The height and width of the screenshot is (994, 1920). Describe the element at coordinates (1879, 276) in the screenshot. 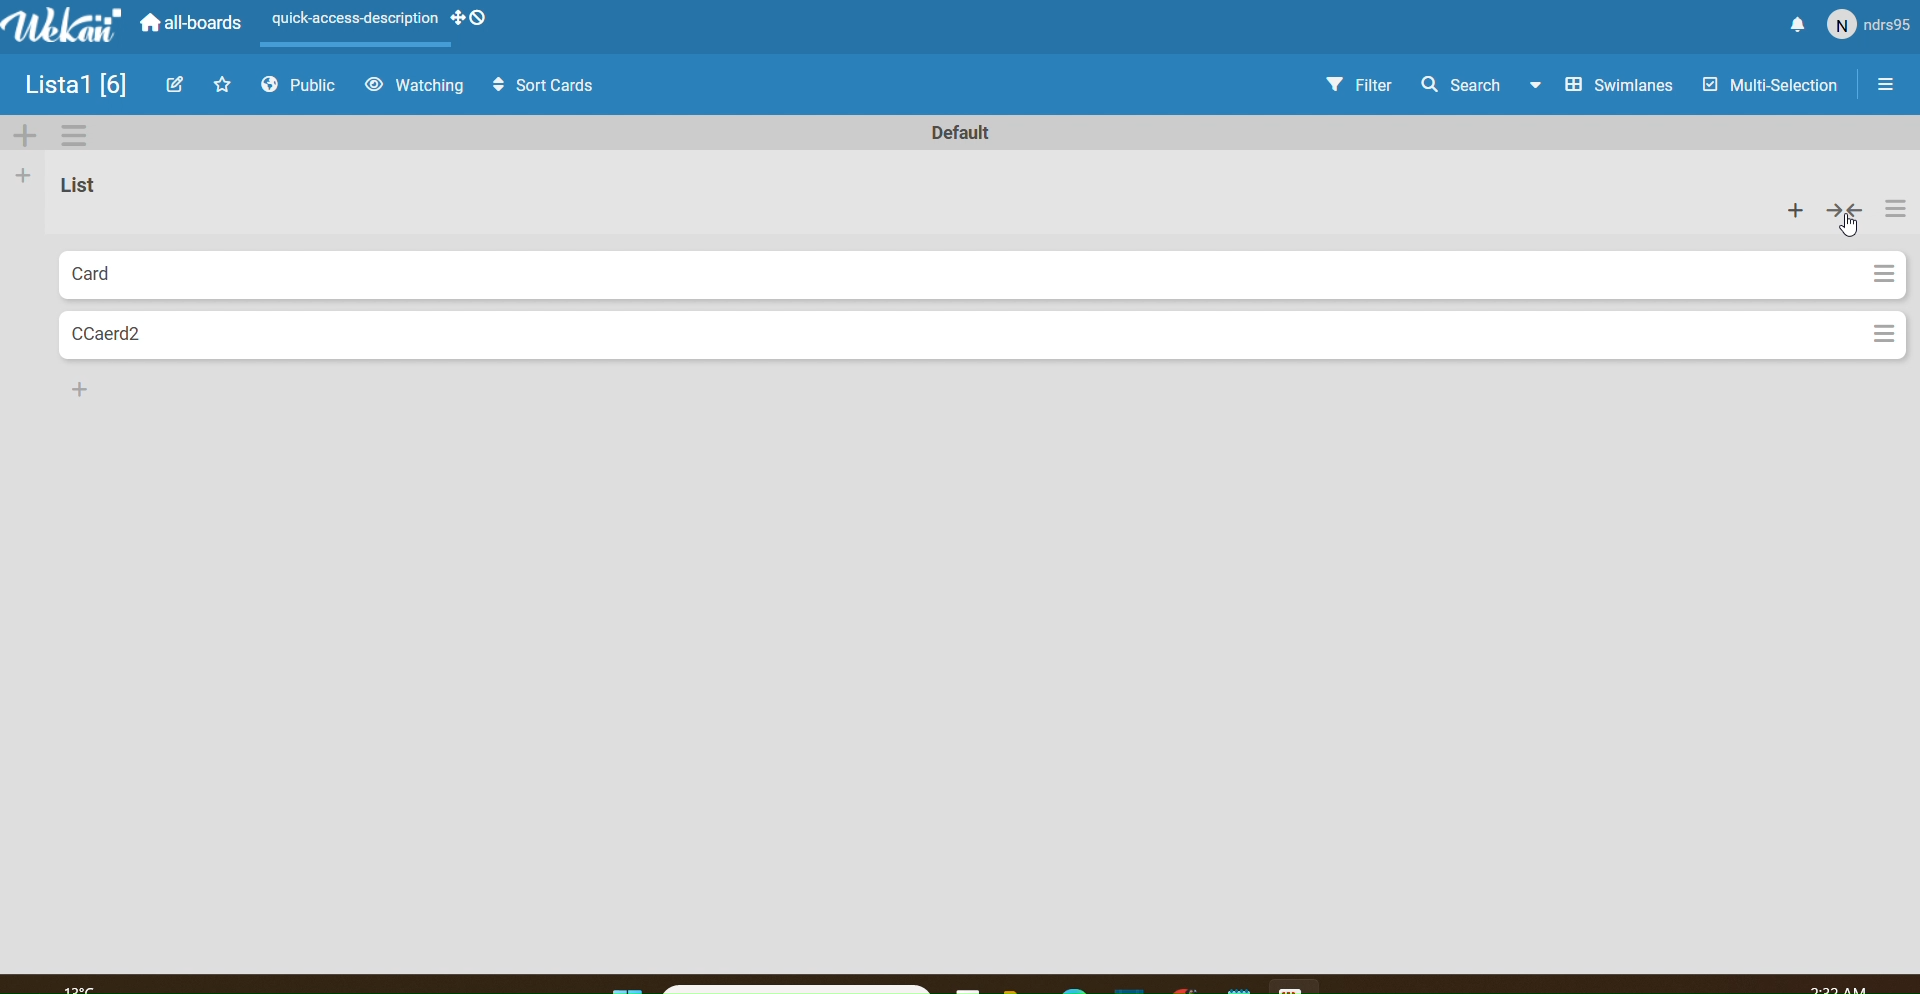

I see `Settings` at that location.